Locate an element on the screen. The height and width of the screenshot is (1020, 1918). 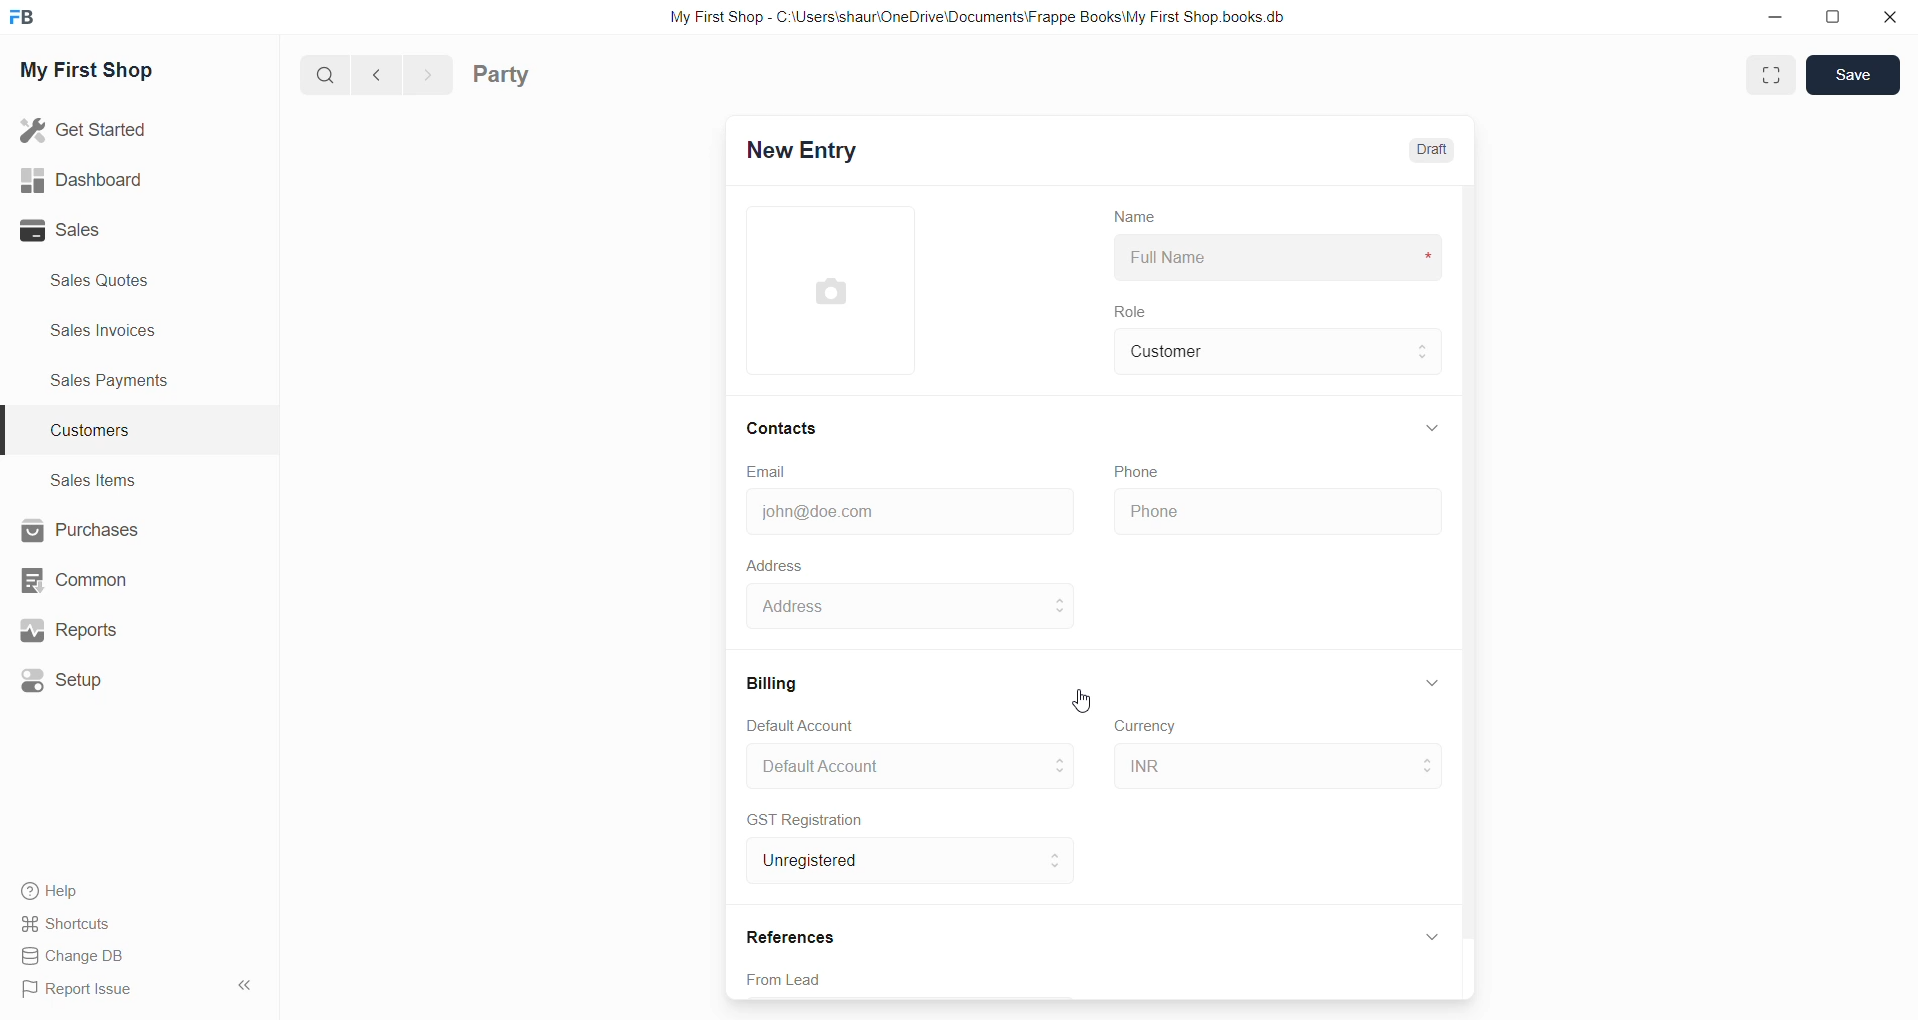
Get Started is located at coordinates (87, 130).